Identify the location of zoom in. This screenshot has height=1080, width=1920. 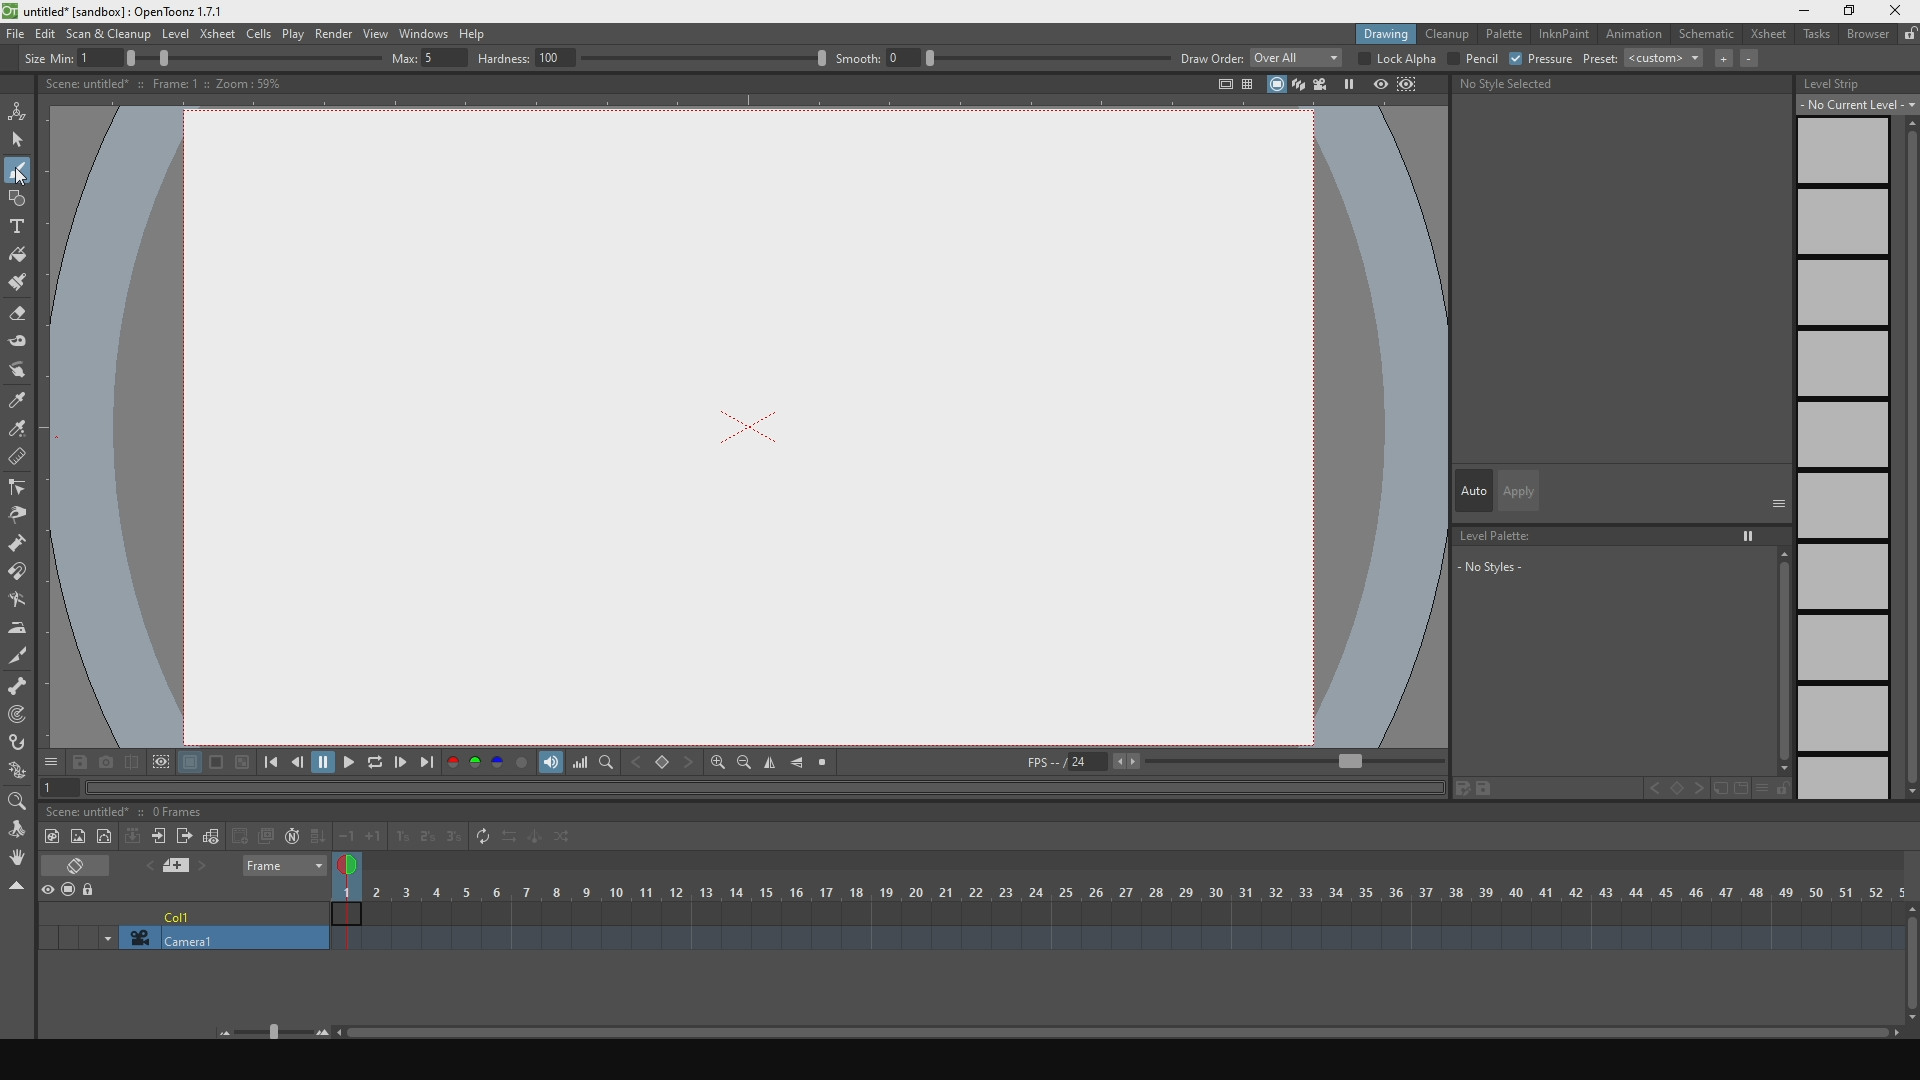
(718, 763).